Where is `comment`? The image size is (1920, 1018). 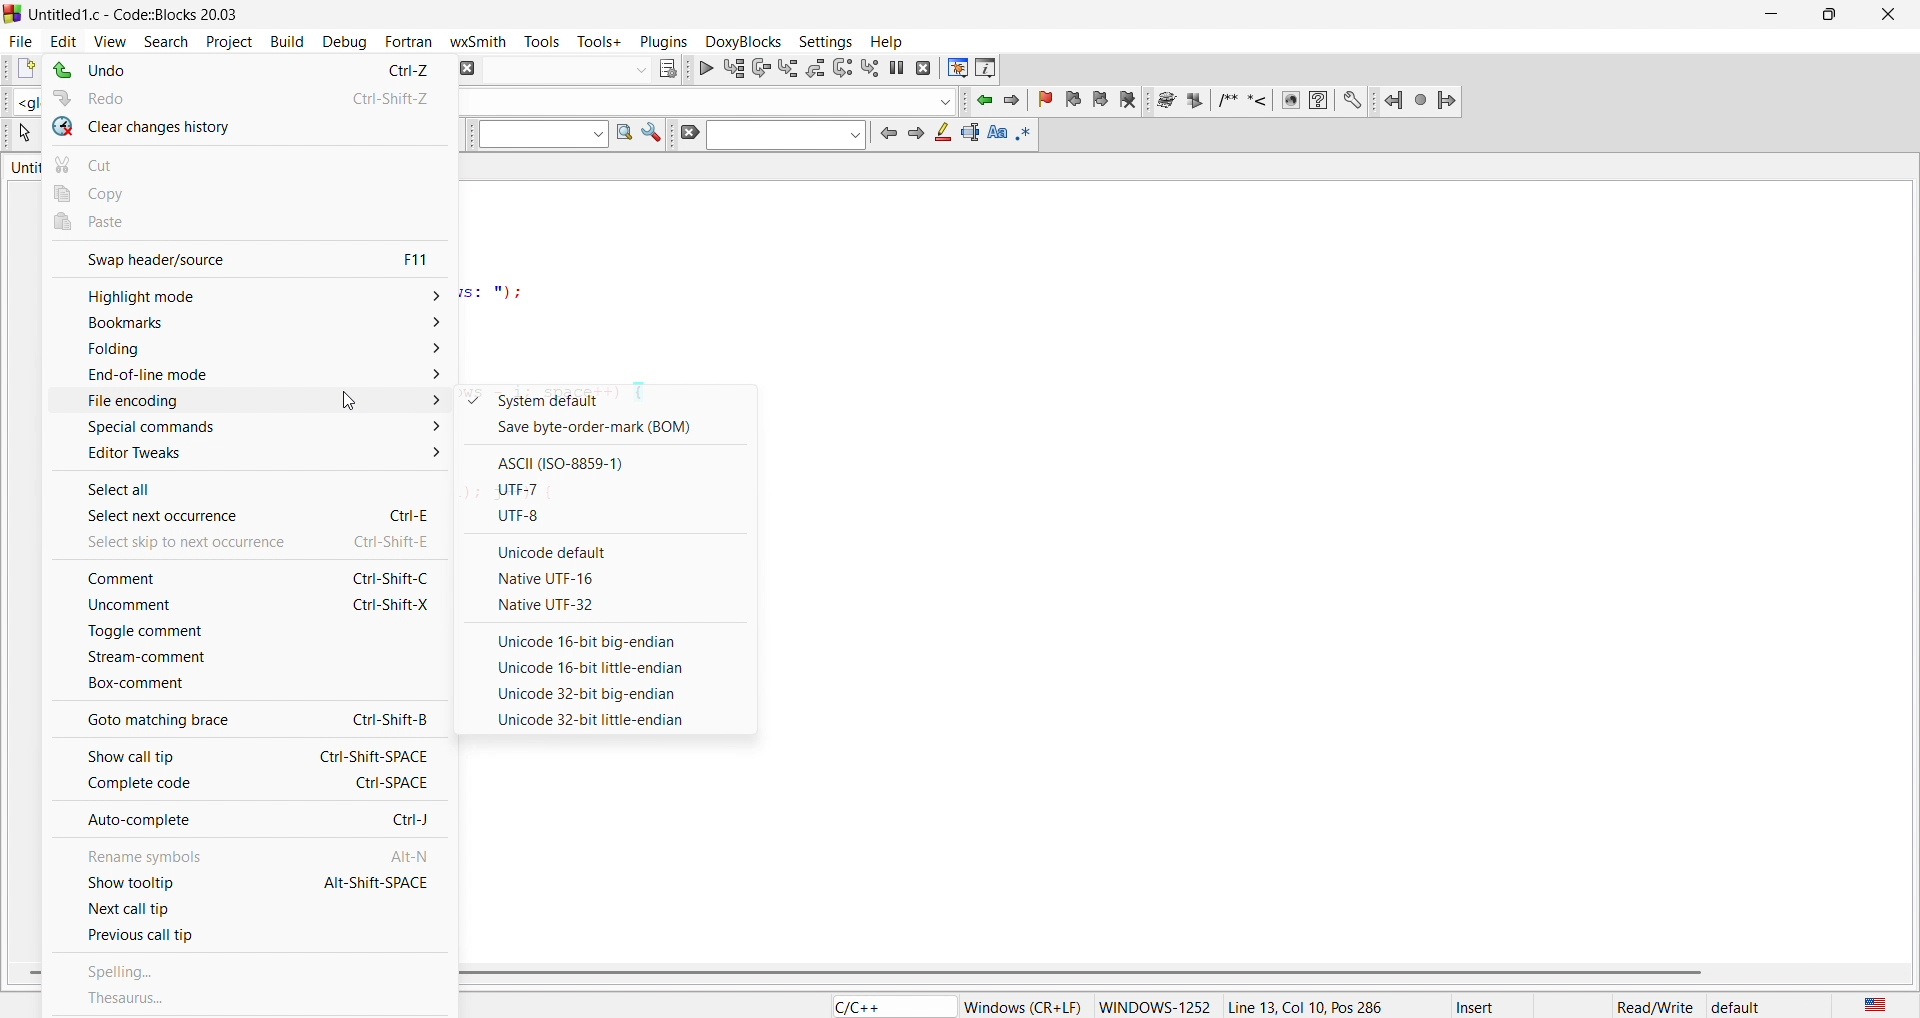 comment is located at coordinates (244, 574).